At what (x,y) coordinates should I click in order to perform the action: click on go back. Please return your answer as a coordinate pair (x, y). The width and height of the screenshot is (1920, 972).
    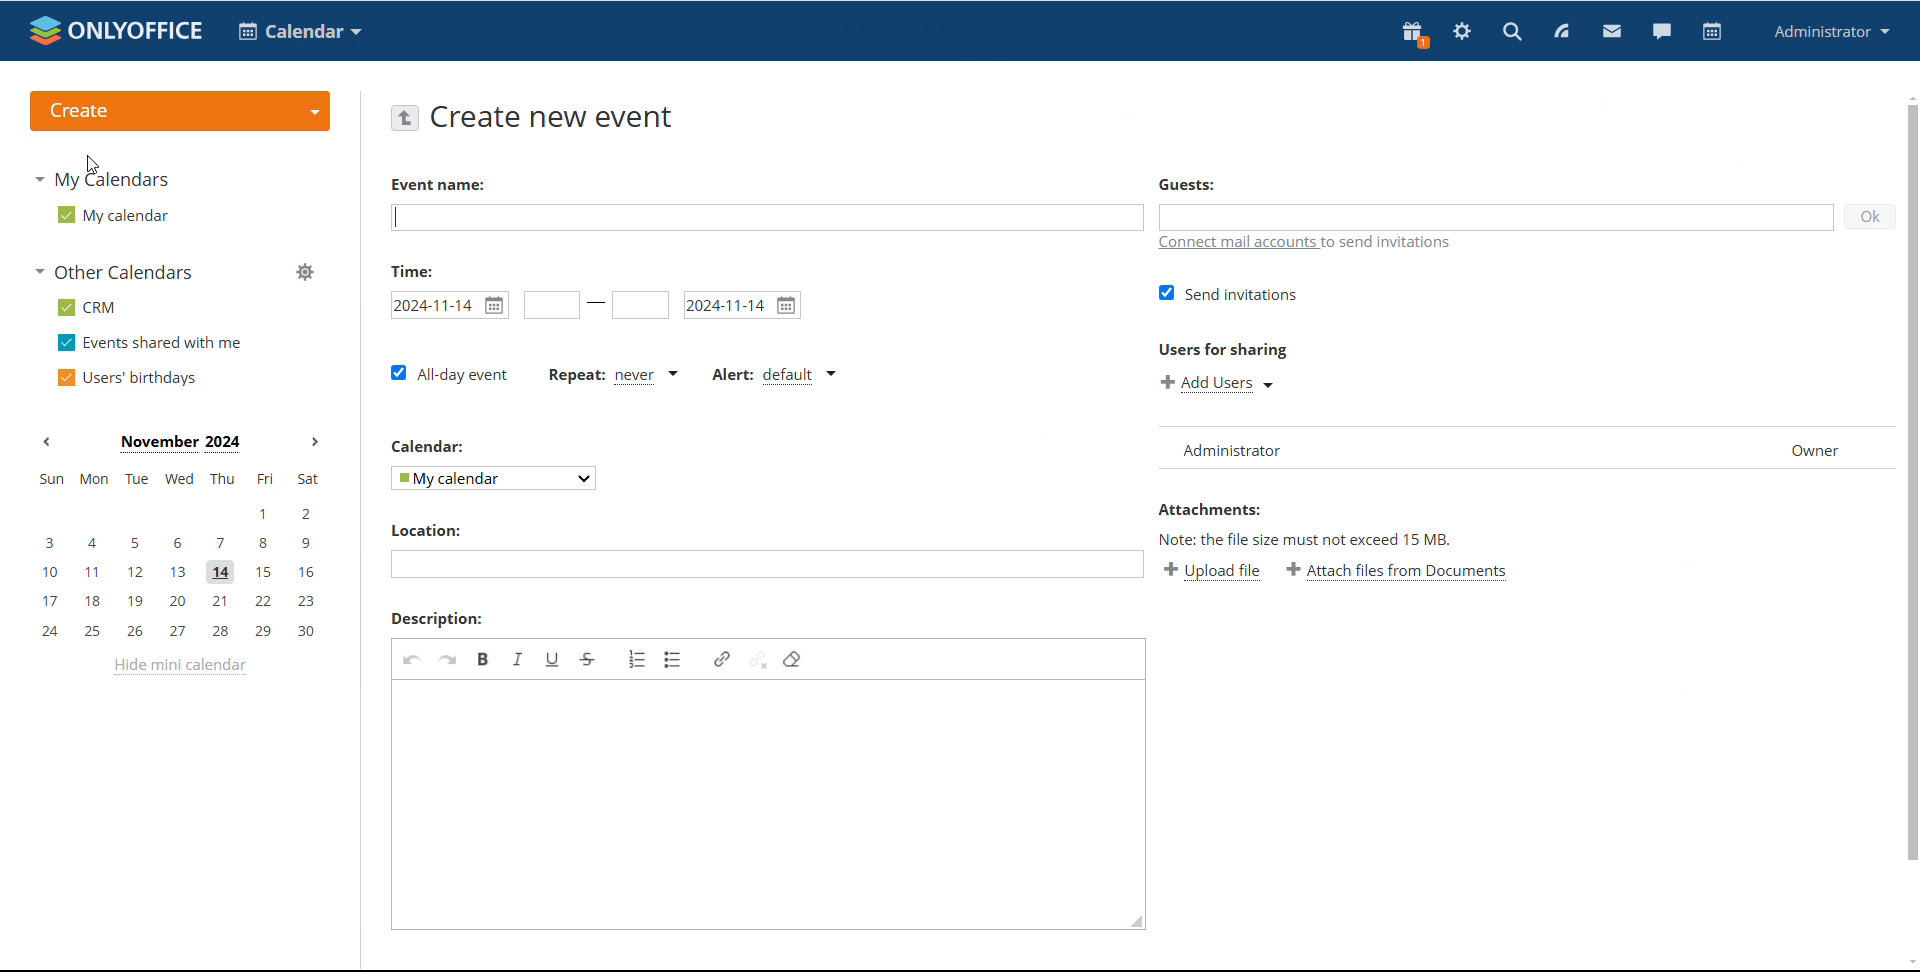
    Looking at the image, I should click on (404, 116).